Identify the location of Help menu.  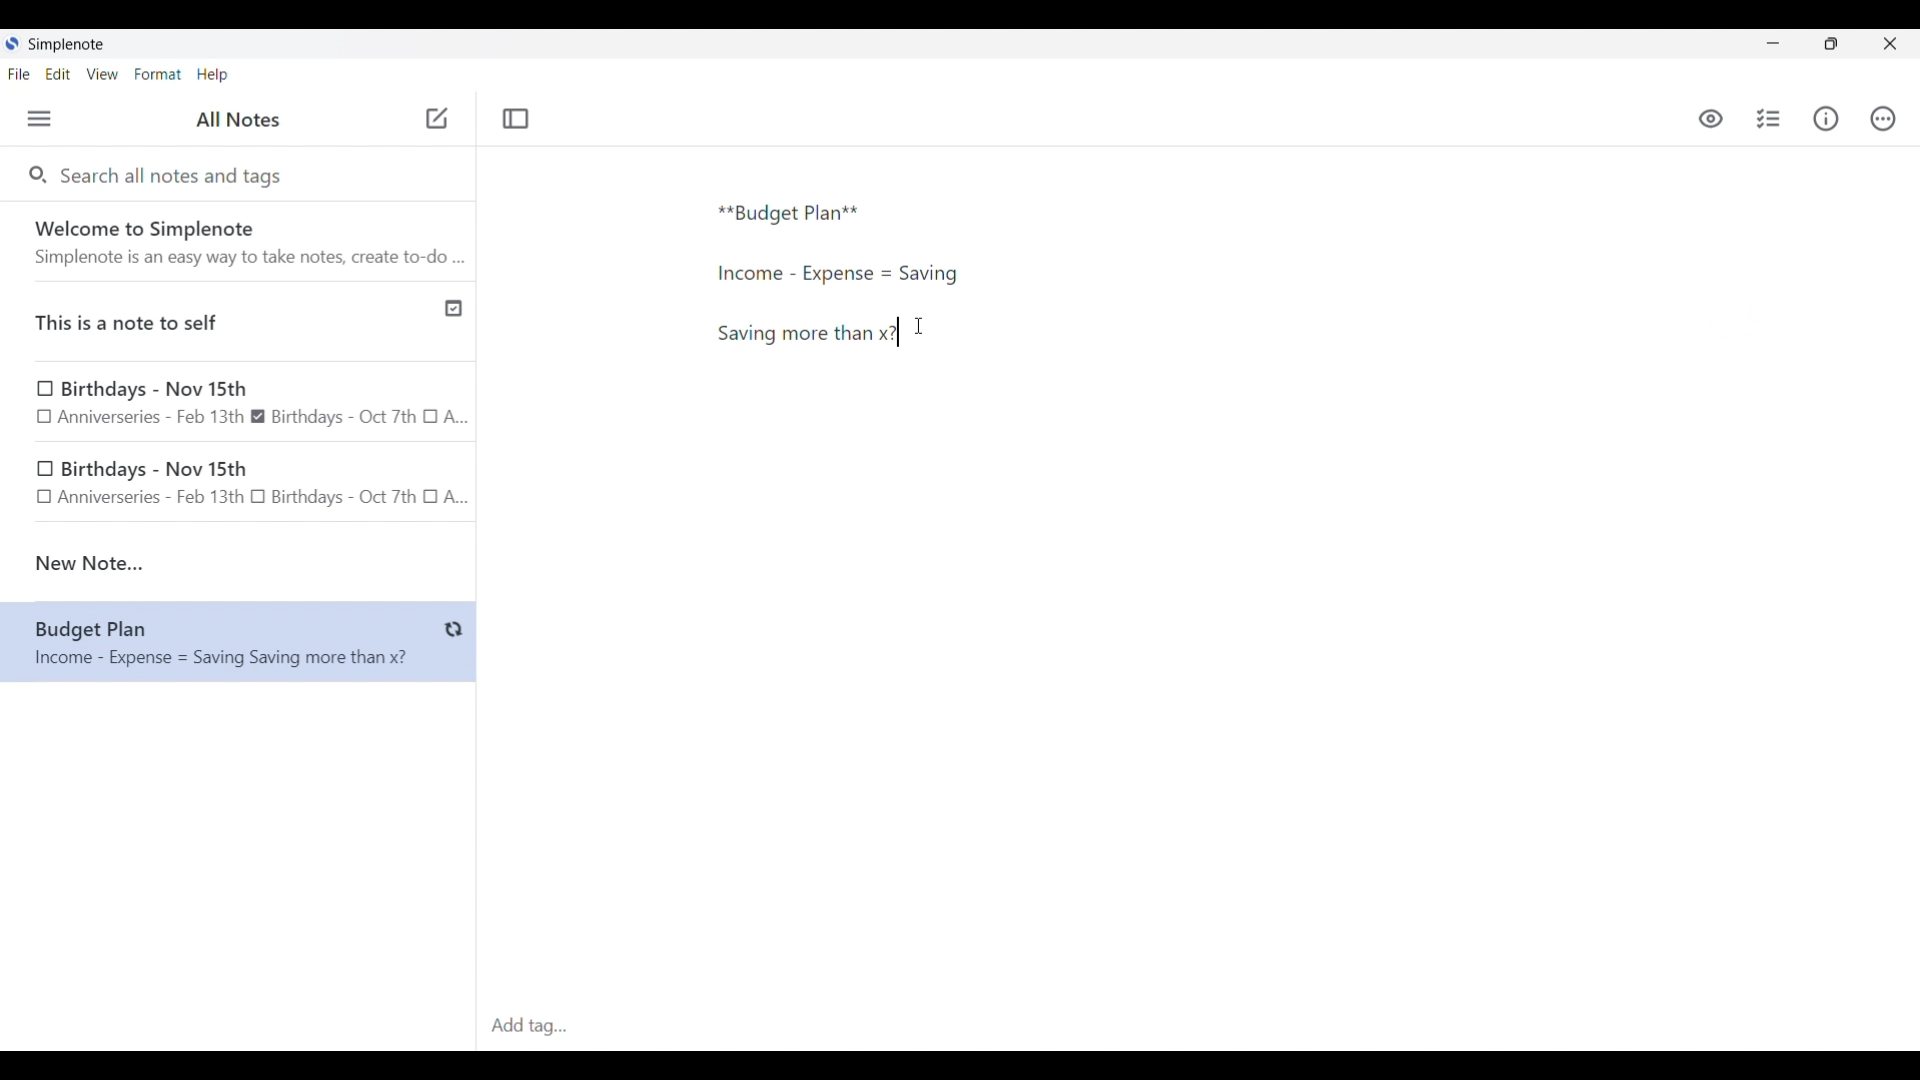
(212, 74).